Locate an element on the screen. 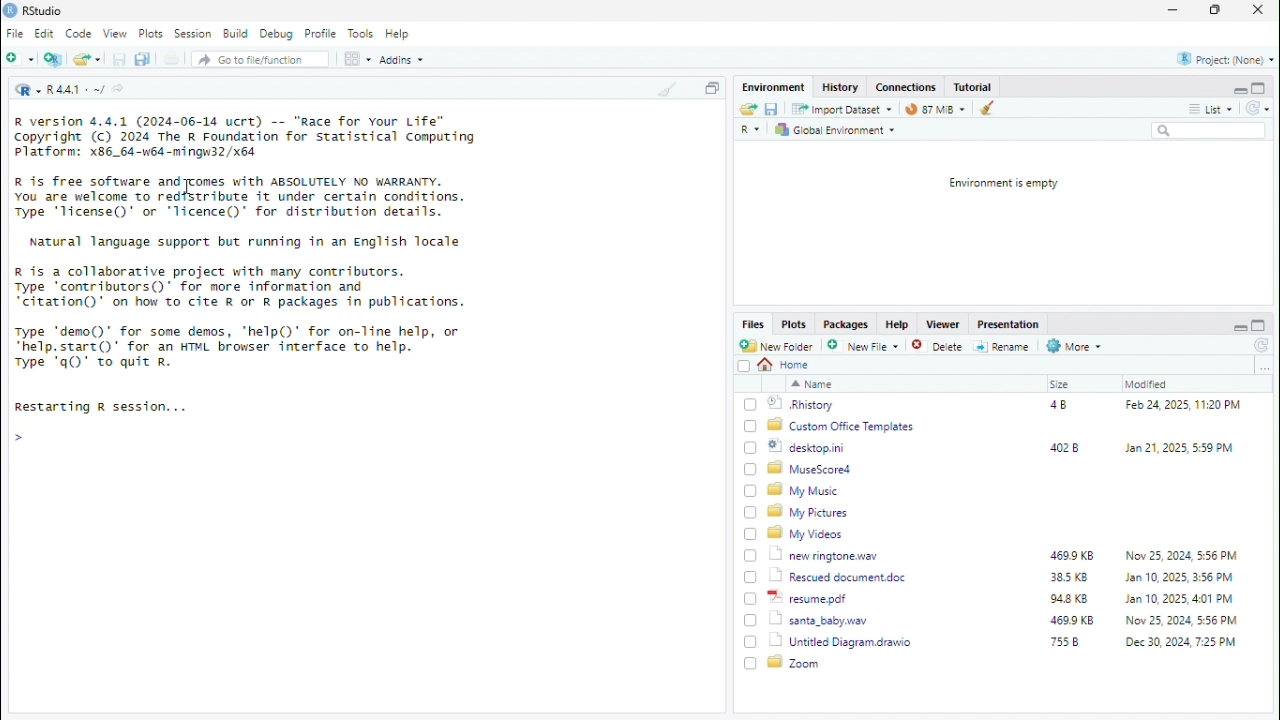 The height and width of the screenshot is (720, 1280). duplicate is located at coordinates (143, 59).